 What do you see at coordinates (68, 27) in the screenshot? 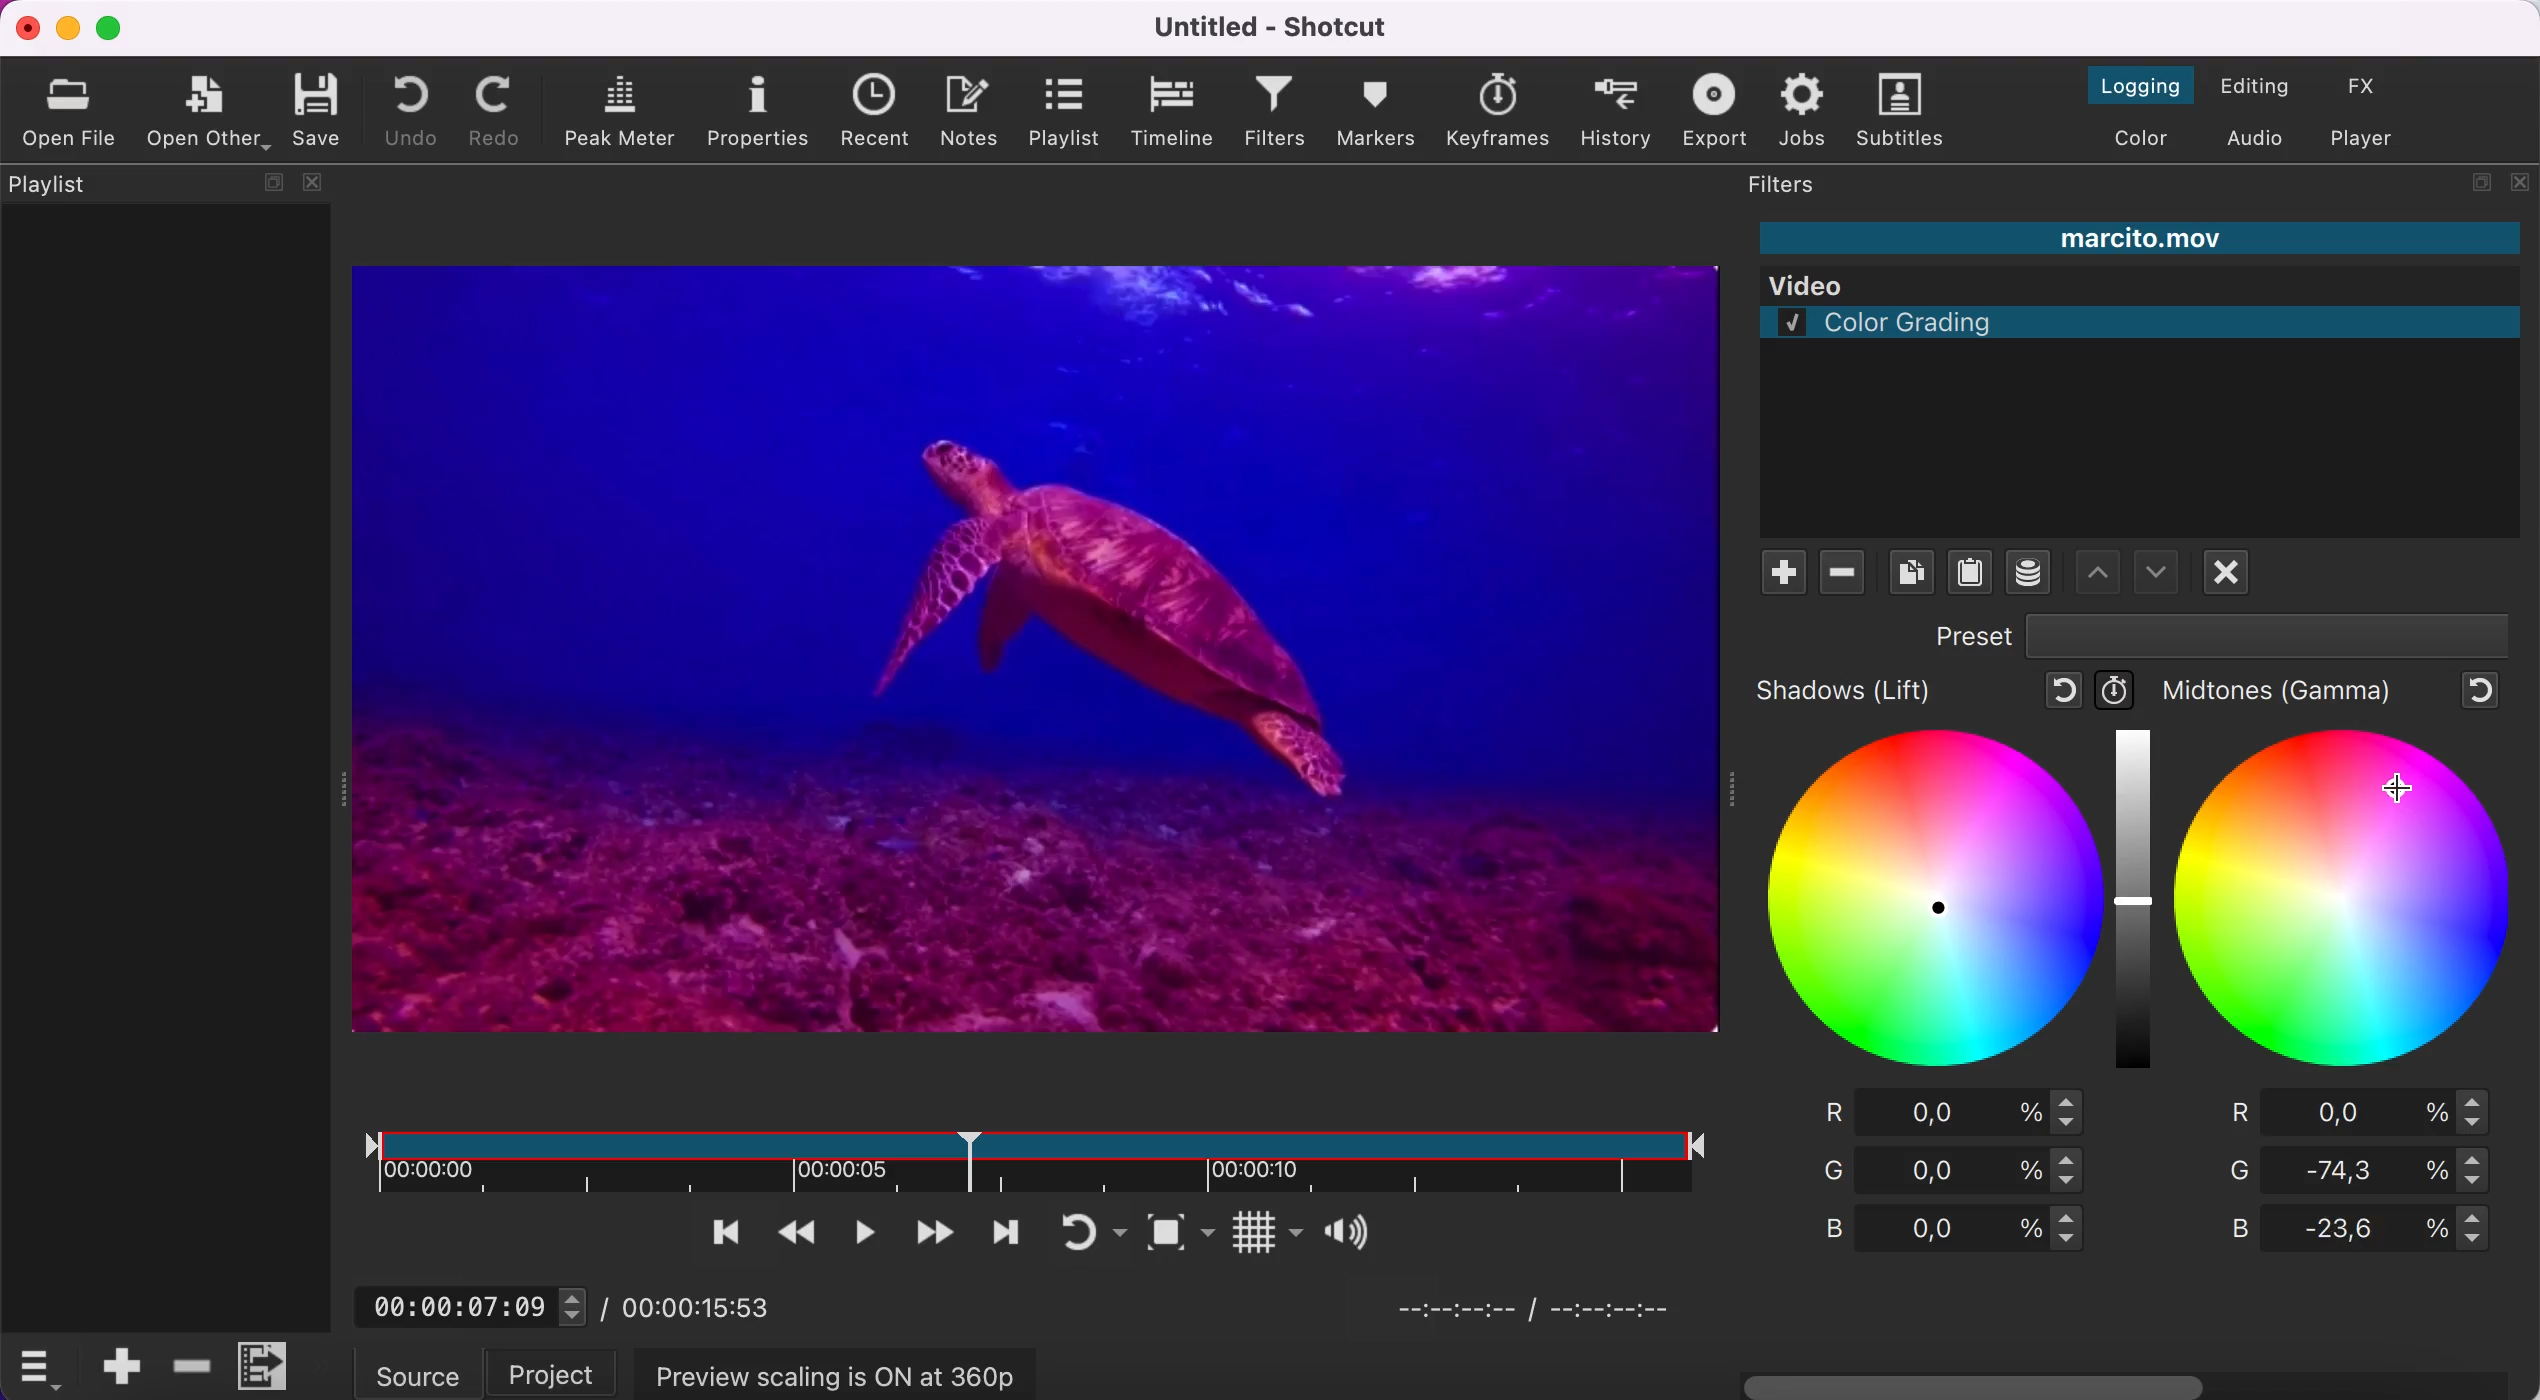
I see `minimize` at bounding box center [68, 27].